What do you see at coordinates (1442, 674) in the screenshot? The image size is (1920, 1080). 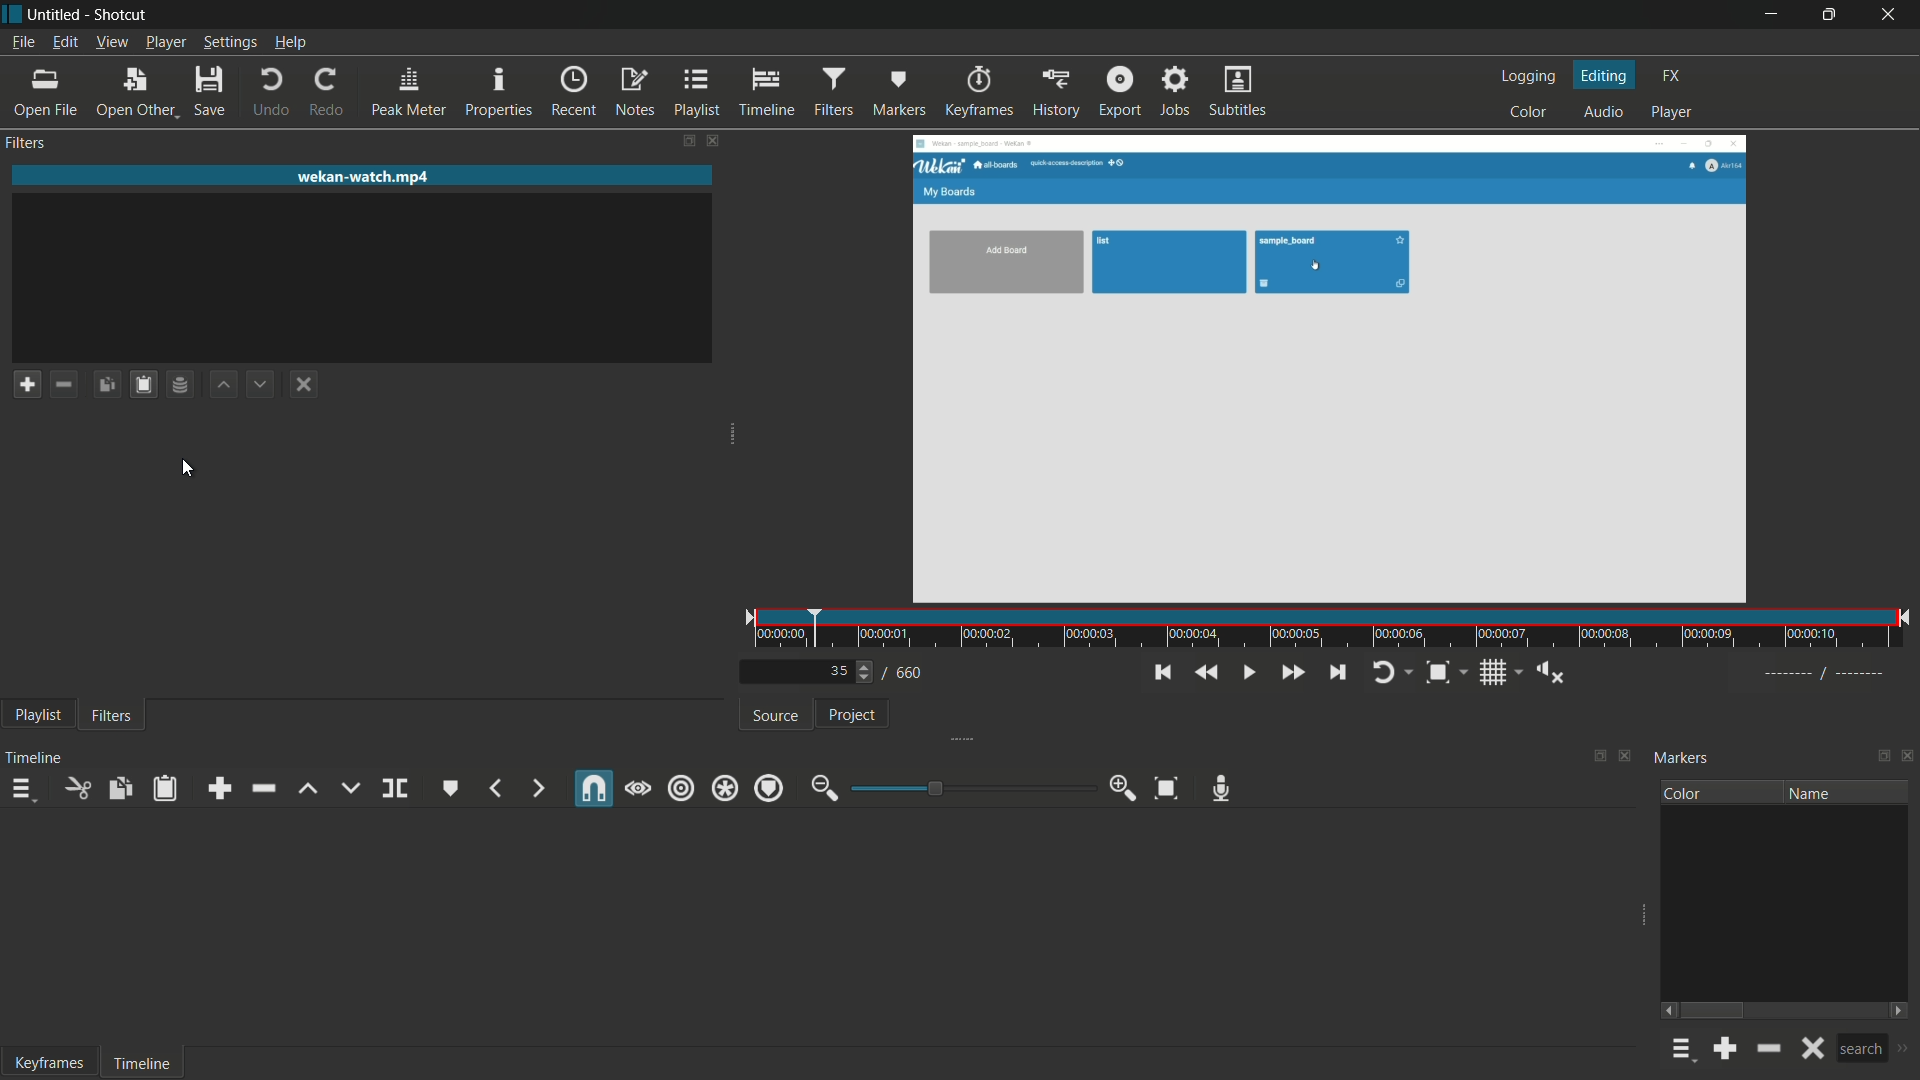 I see `toggle zoom` at bounding box center [1442, 674].